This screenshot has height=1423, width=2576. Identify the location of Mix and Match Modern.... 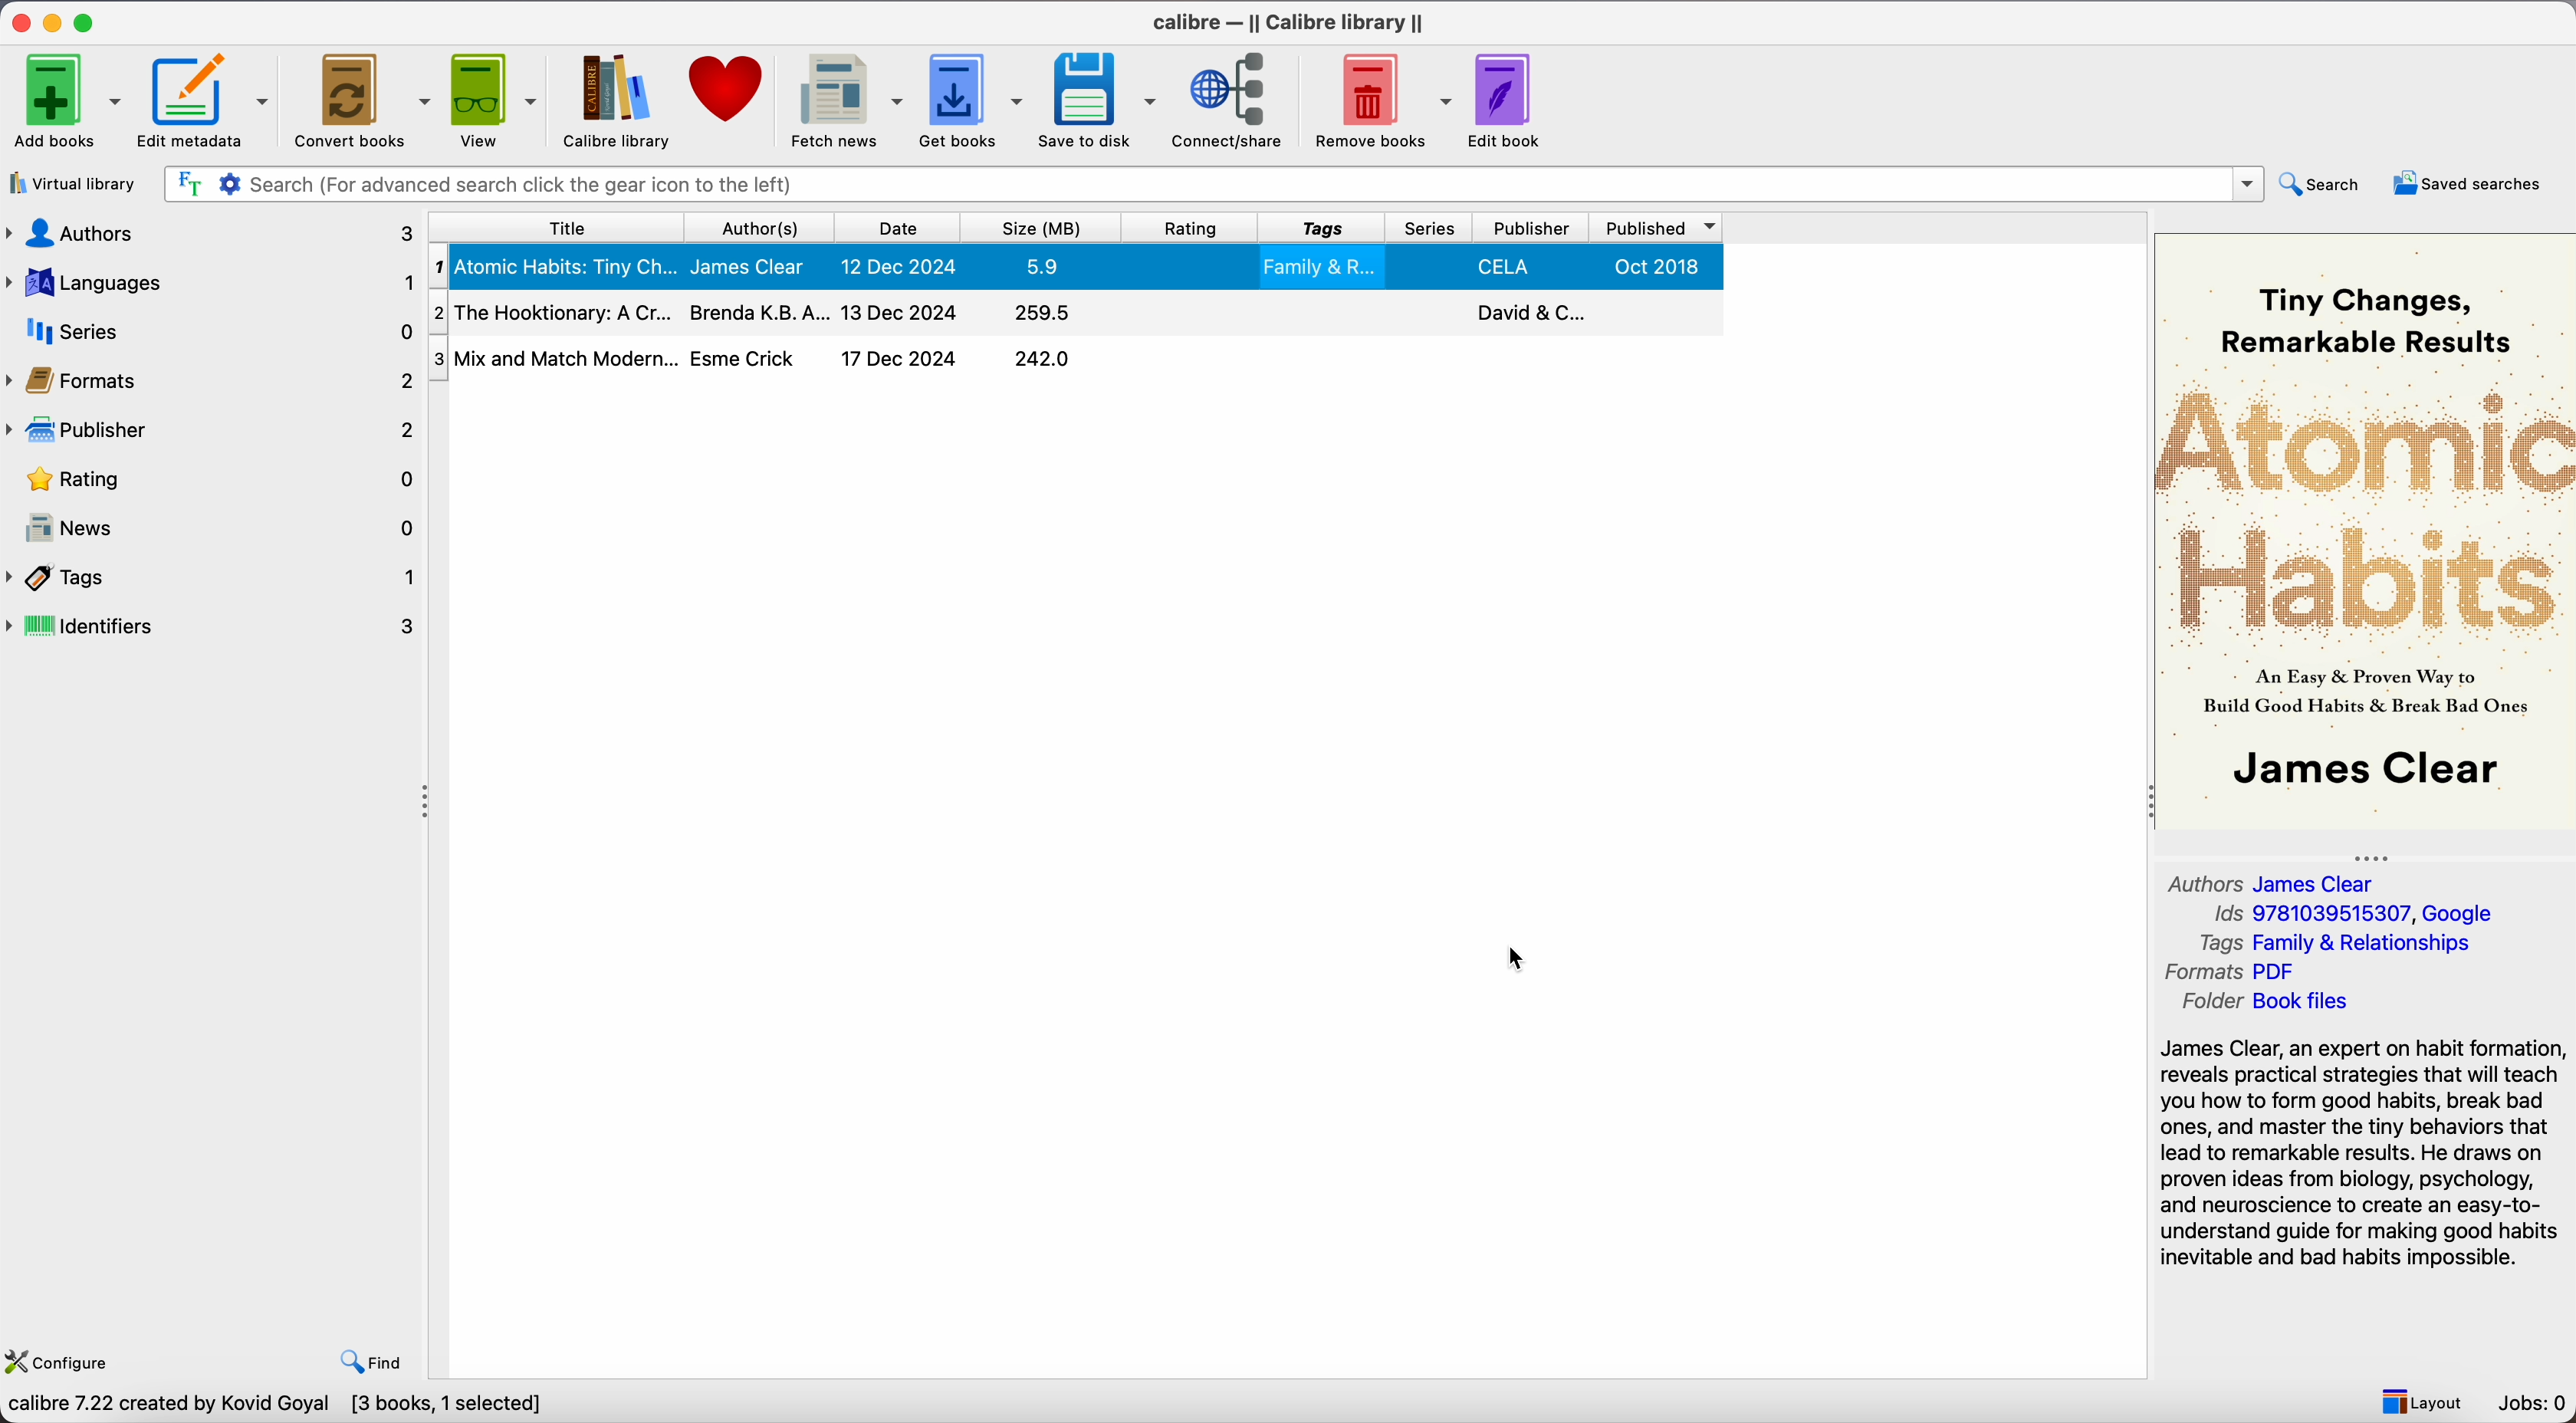
(554, 352).